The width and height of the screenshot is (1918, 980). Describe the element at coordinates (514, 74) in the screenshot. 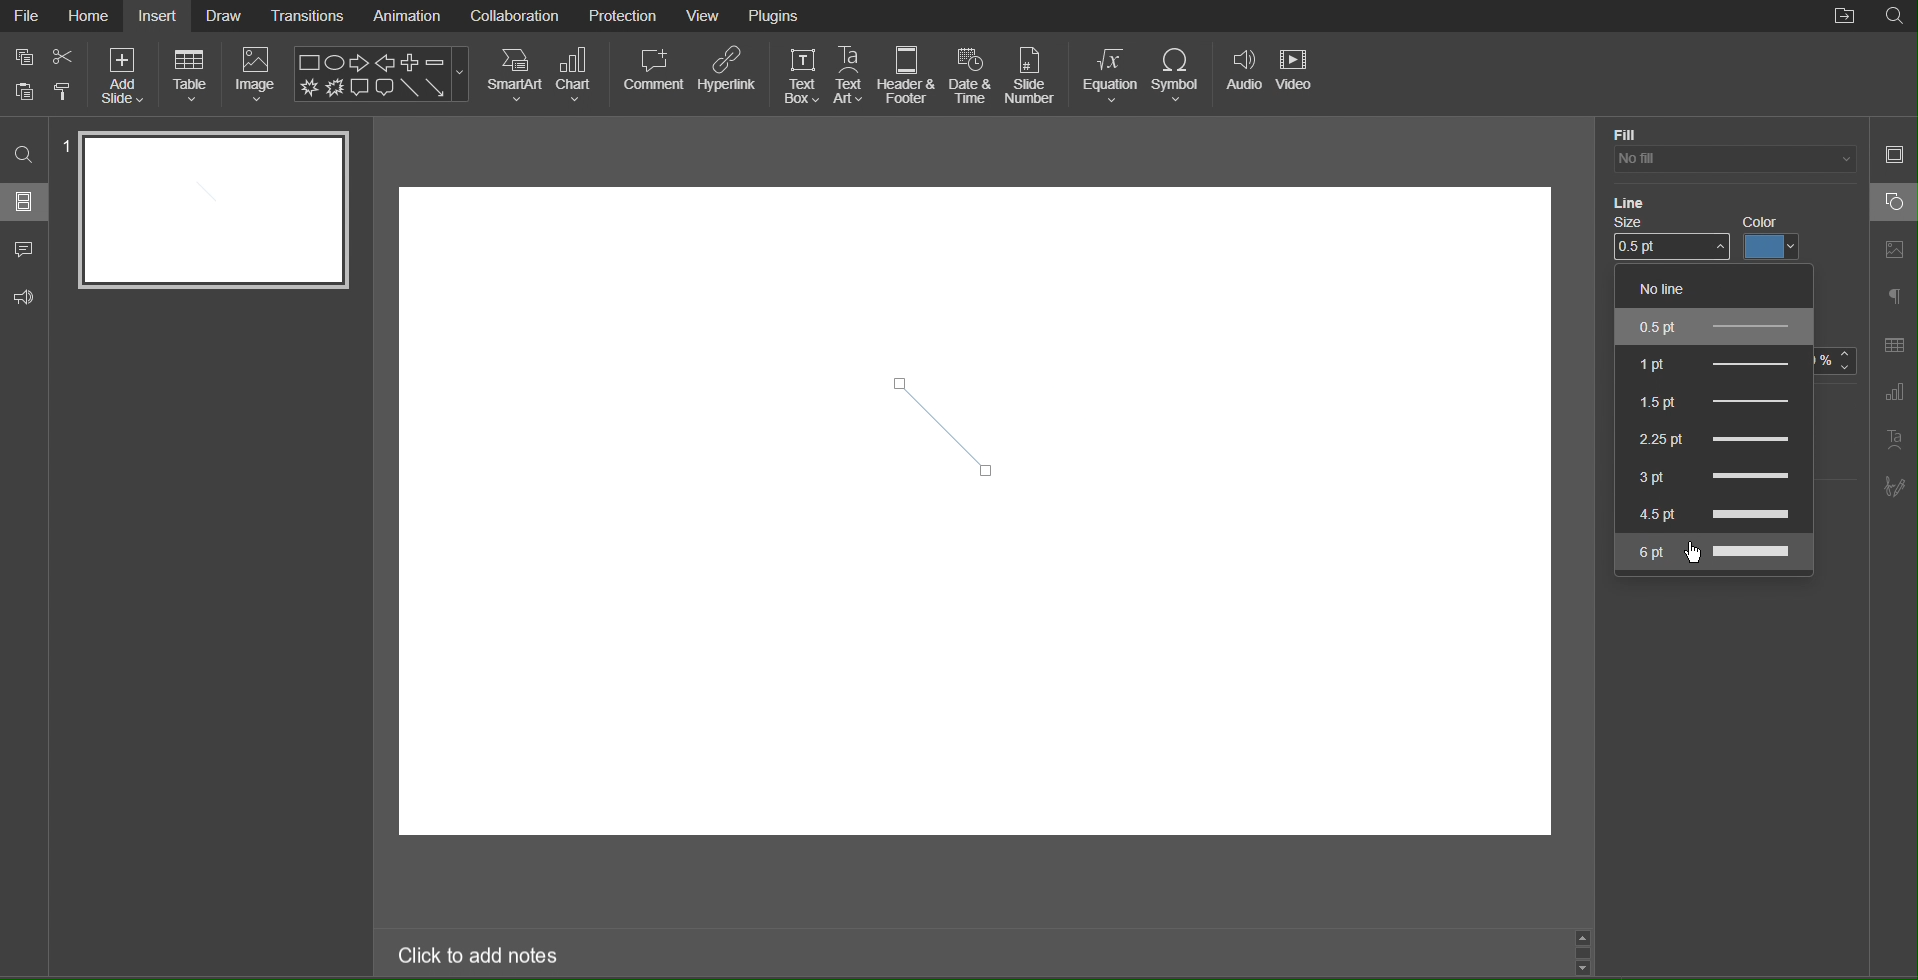

I see `SmartArt` at that location.